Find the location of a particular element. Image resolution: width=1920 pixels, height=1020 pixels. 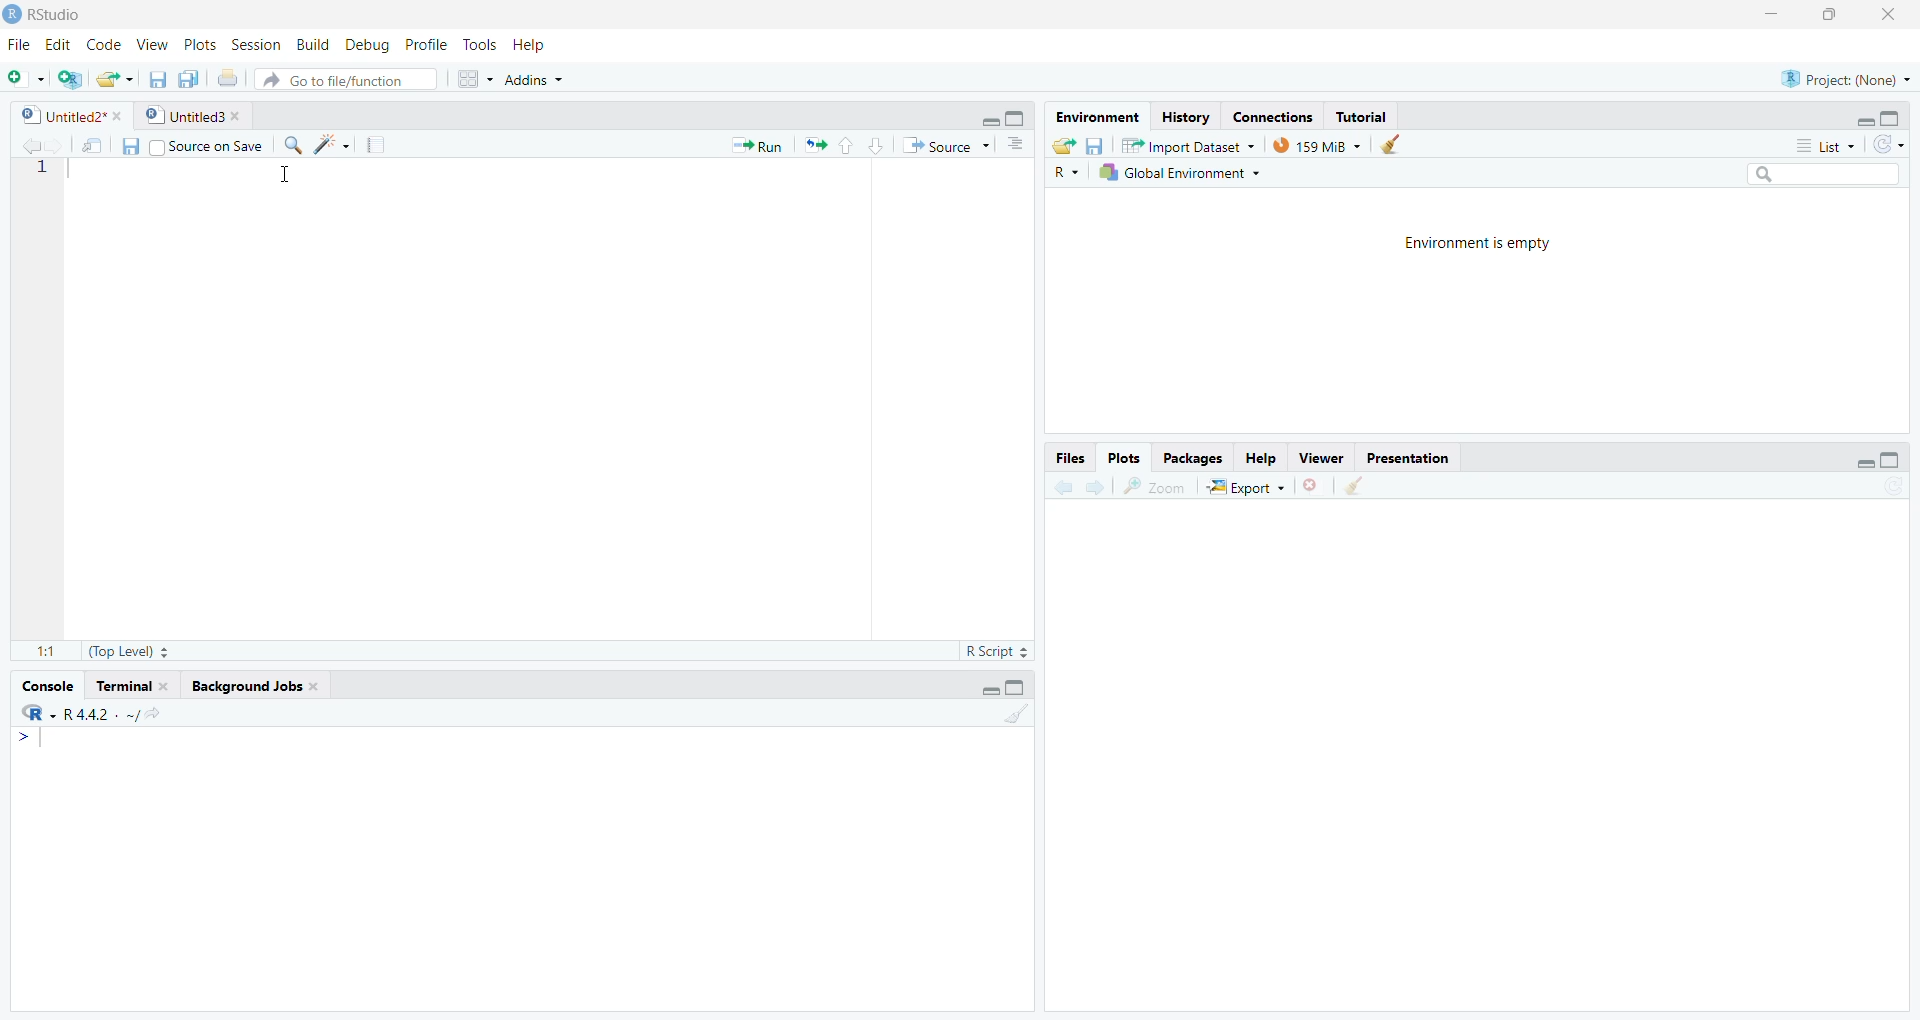

Code is located at coordinates (102, 44).